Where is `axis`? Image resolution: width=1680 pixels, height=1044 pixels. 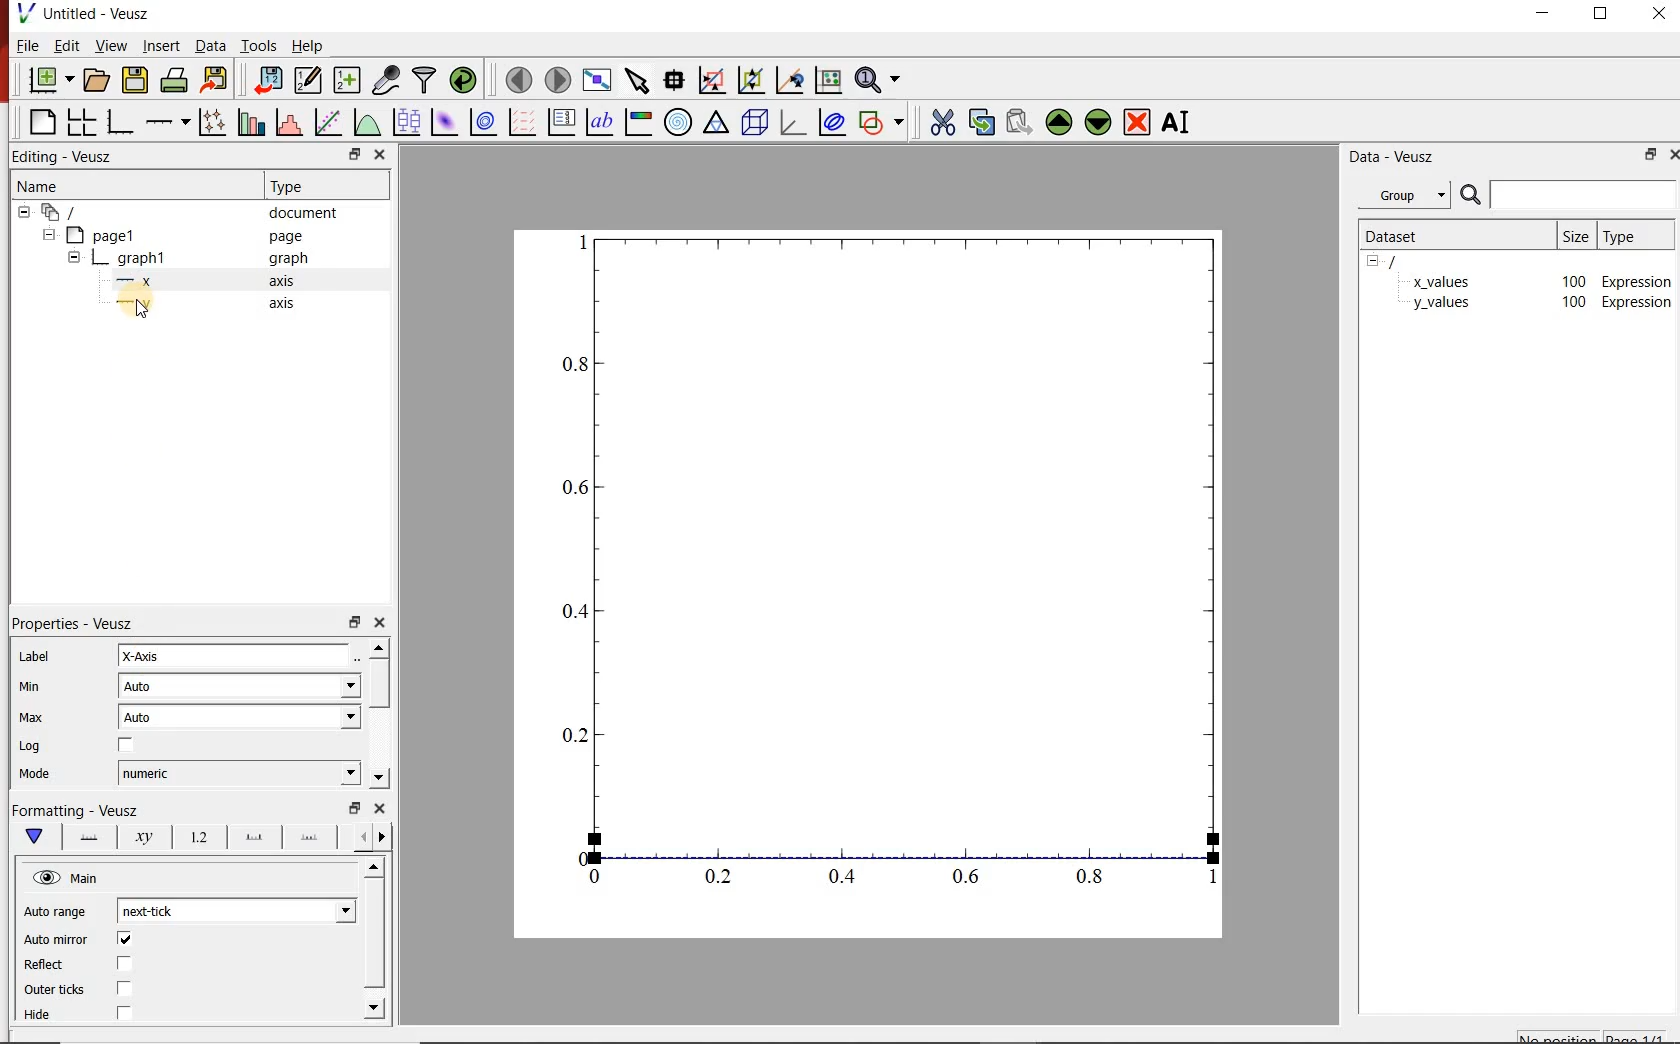 axis is located at coordinates (281, 304).